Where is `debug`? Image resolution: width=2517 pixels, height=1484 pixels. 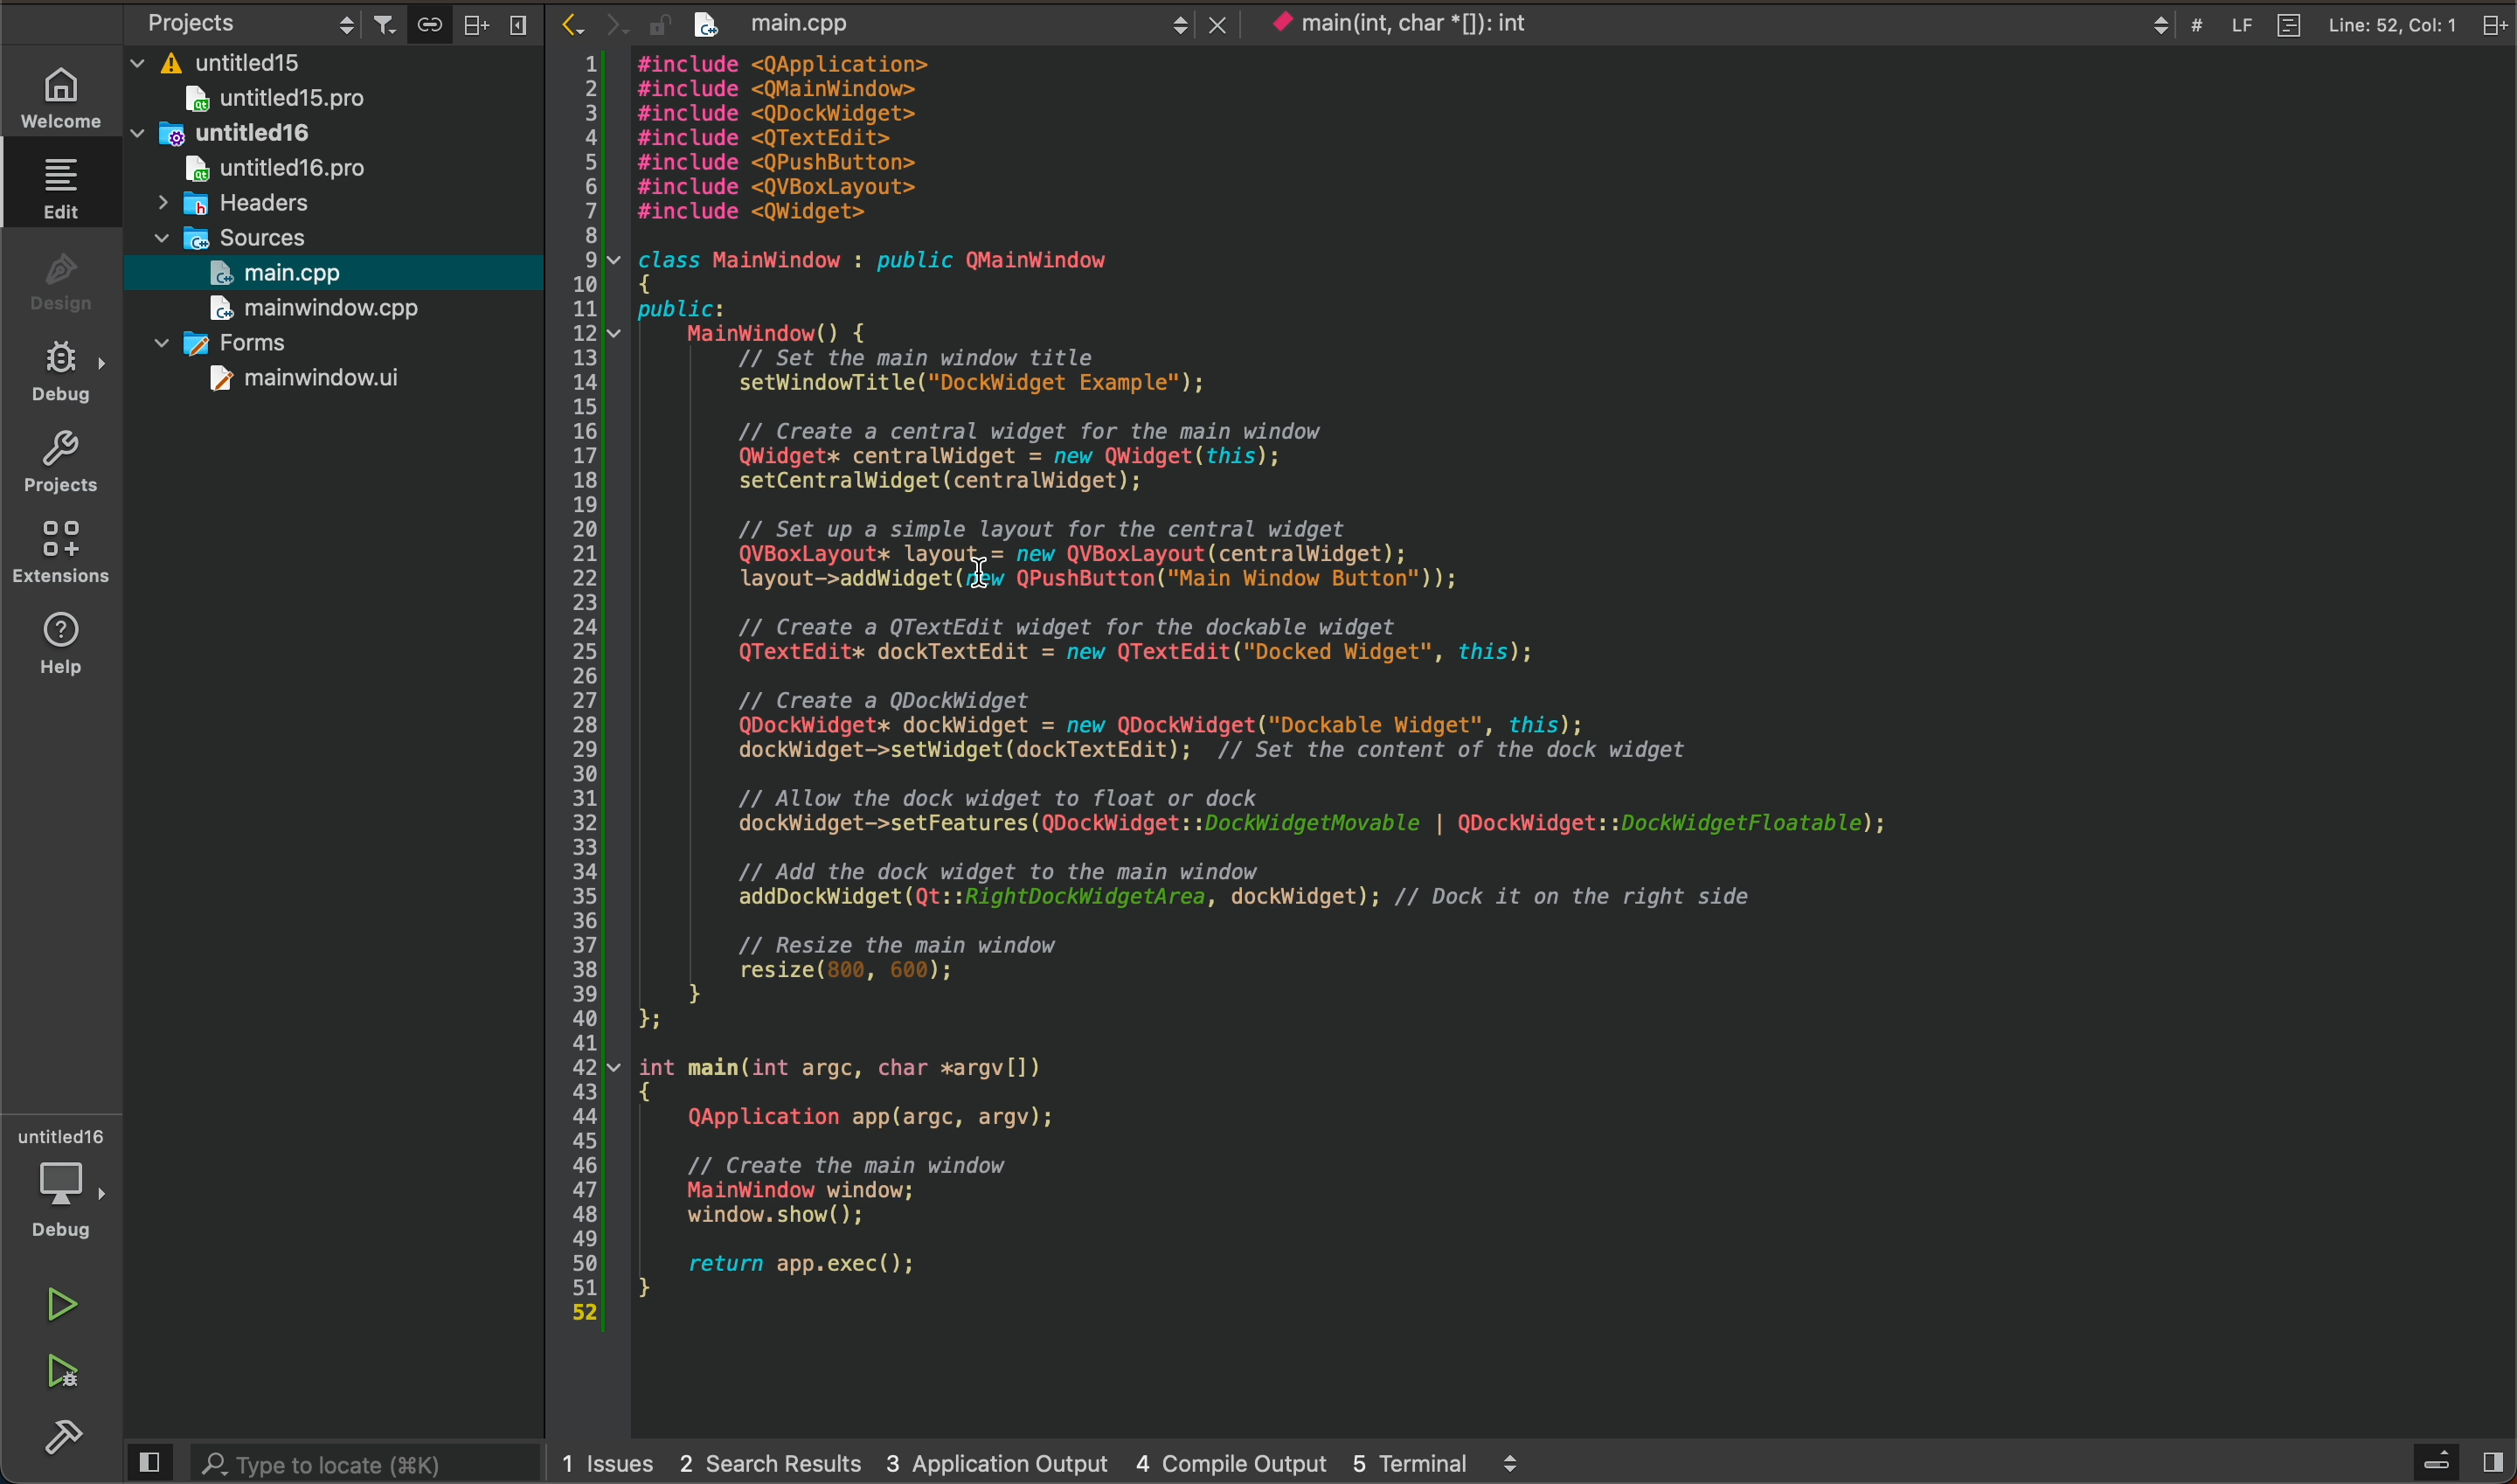
debug is located at coordinates (65, 369).